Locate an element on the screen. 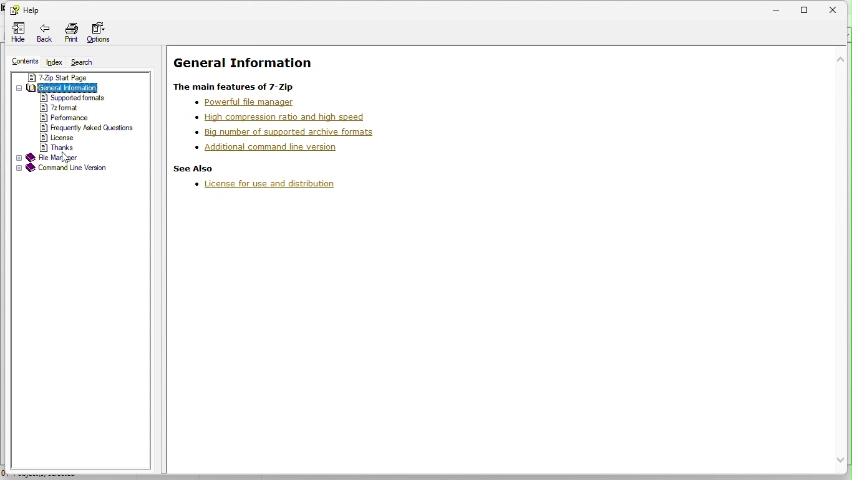  Index  is located at coordinates (52, 62).